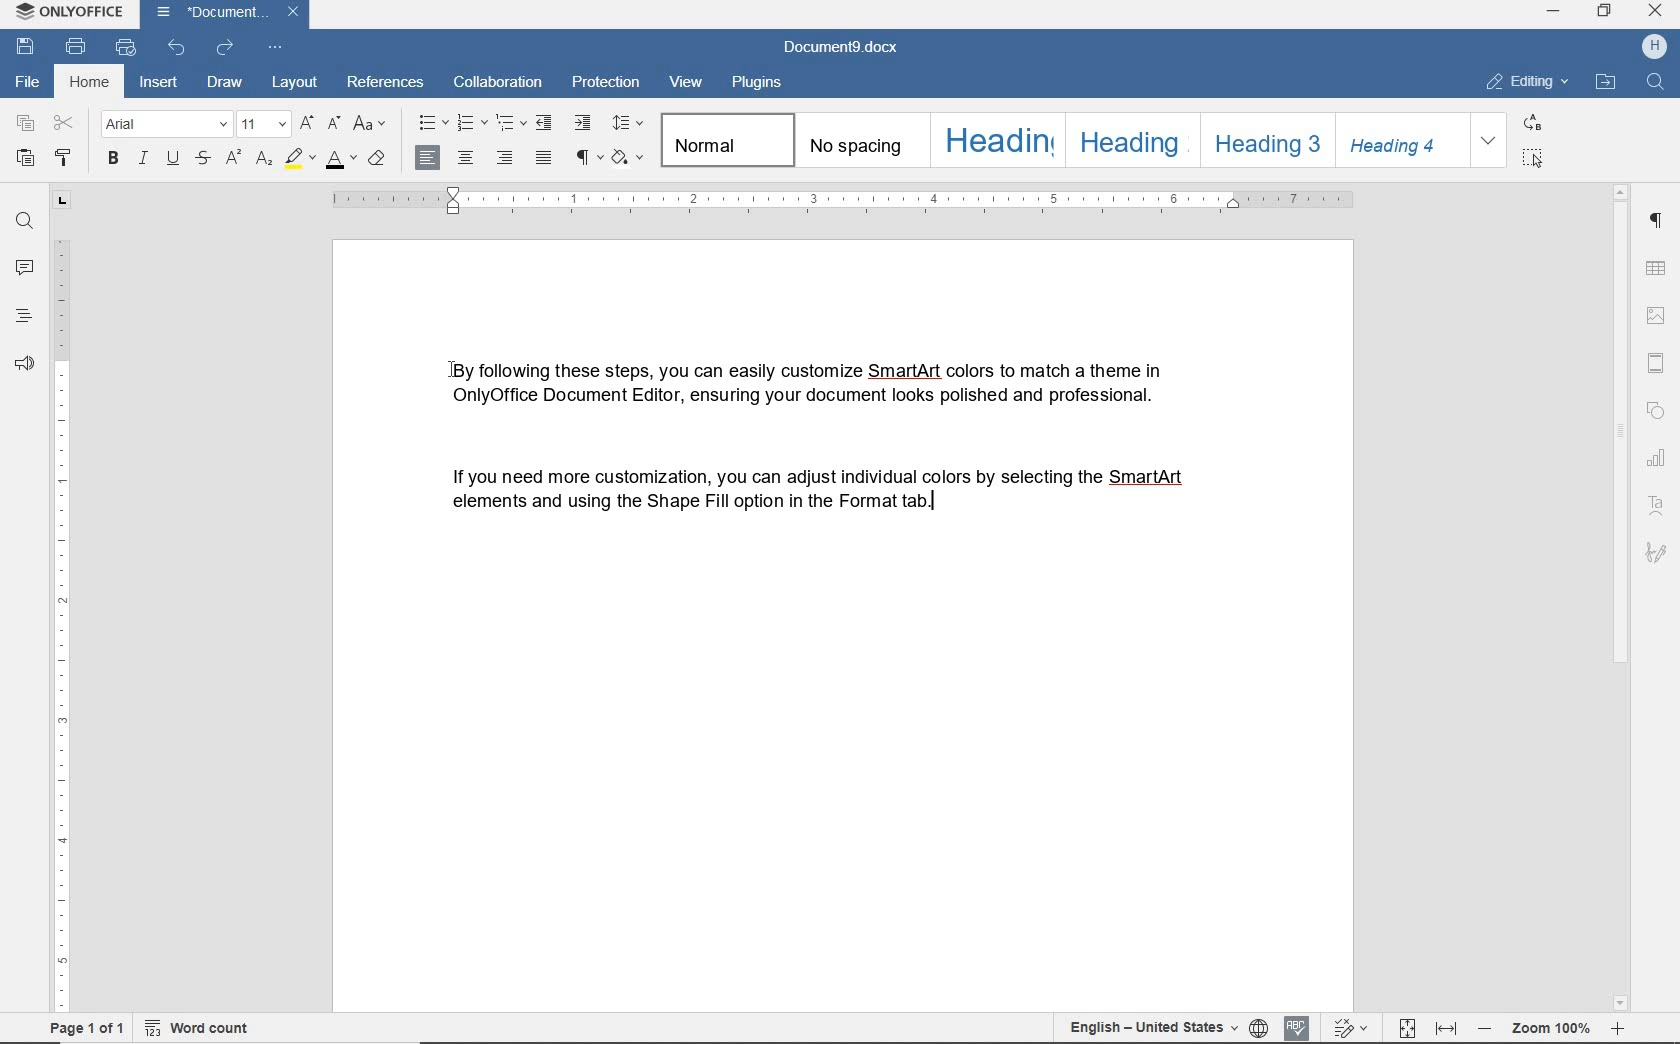 Image resolution: width=1680 pixels, height=1044 pixels. What do you see at coordinates (112, 157) in the screenshot?
I see `bold` at bounding box center [112, 157].